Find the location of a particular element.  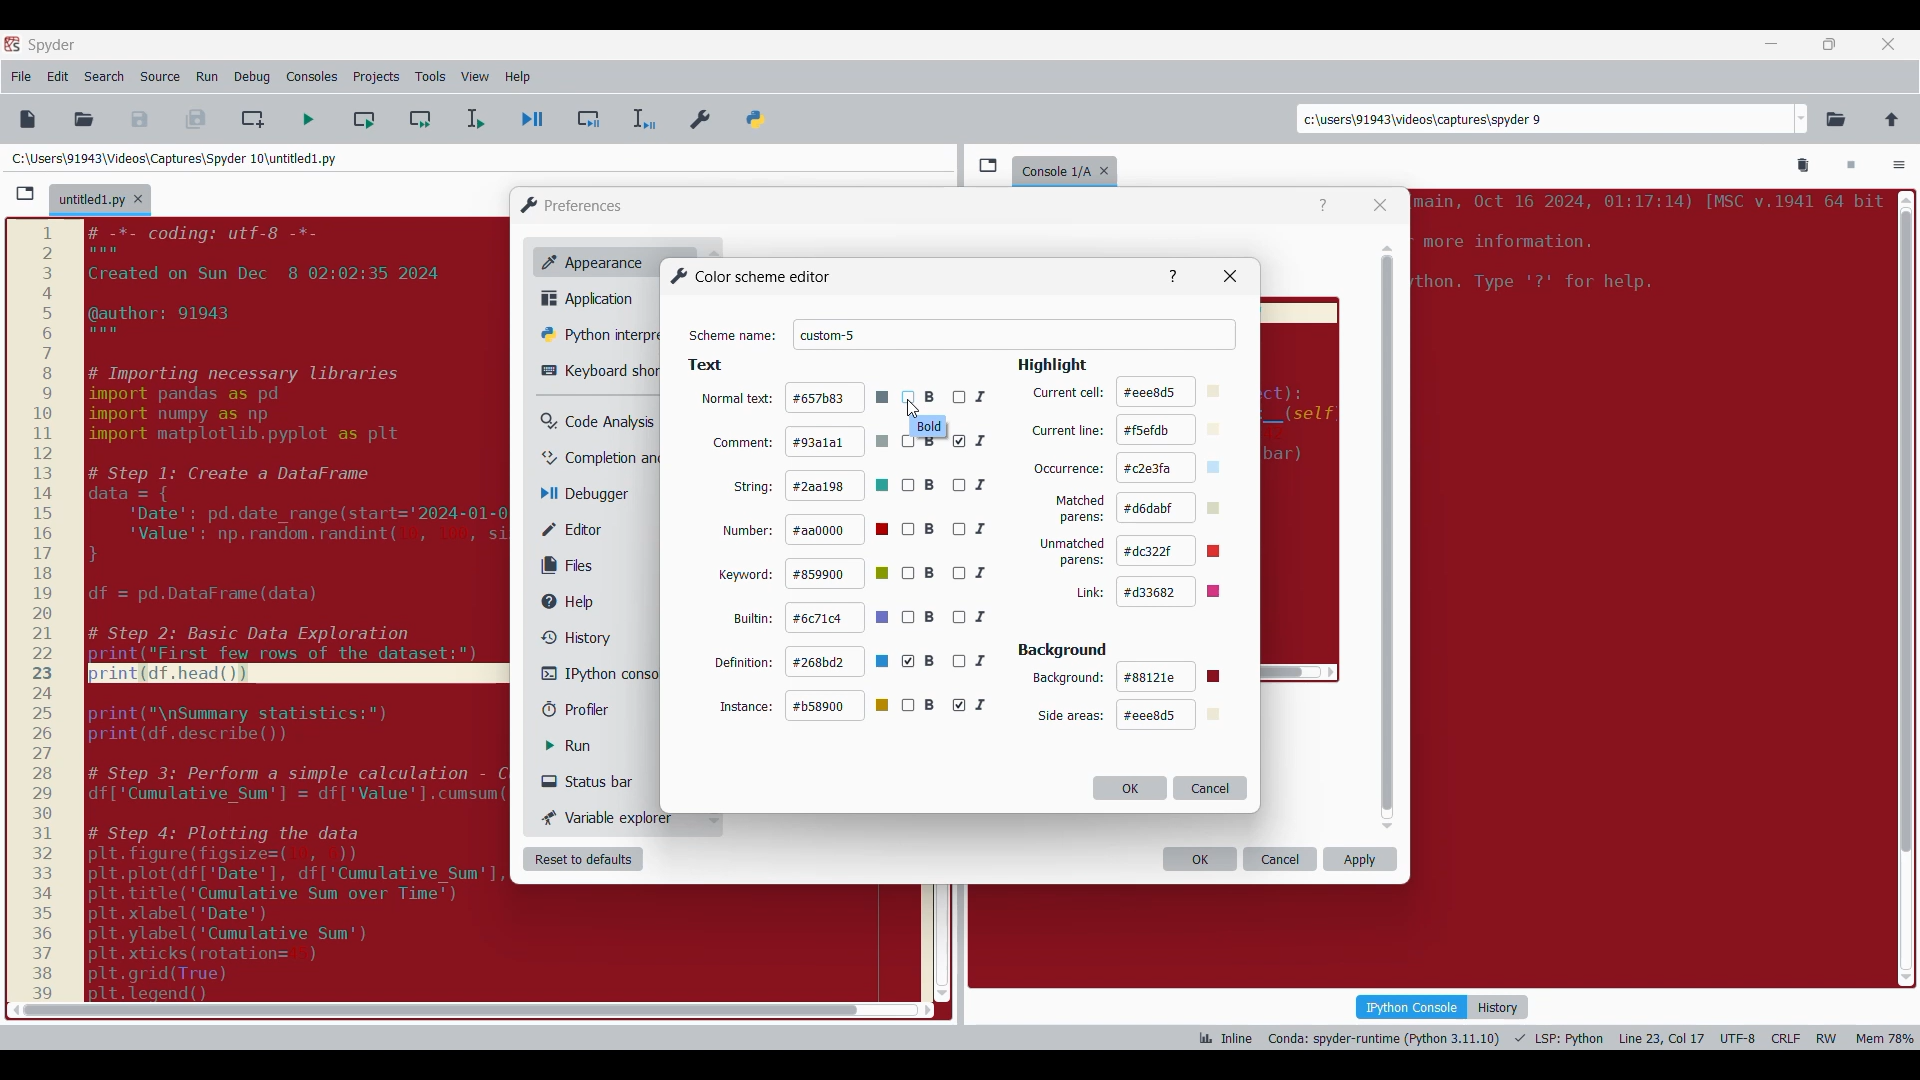

#aa0000 is located at coordinates (840, 530).